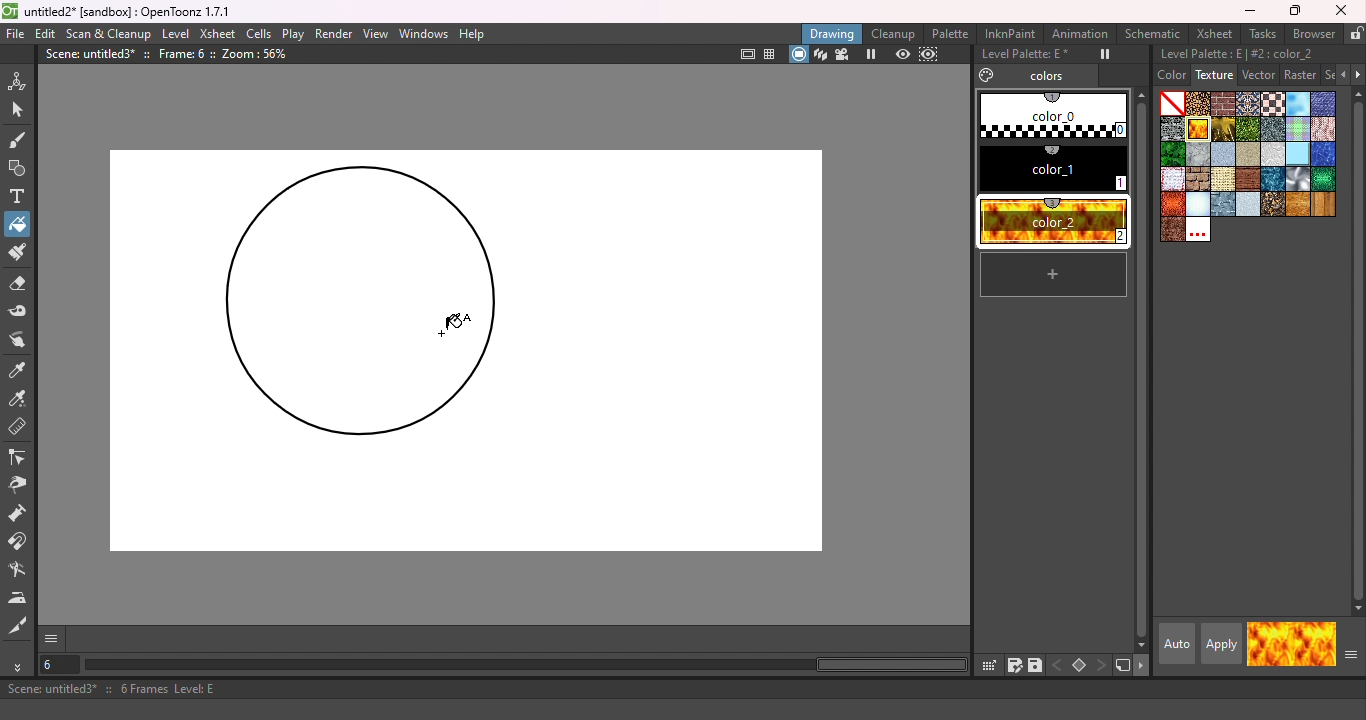 The width and height of the screenshot is (1366, 720). What do you see at coordinates (1249, 129) in the screenshot?
I see `Grass.bmp` at bounding box center [1249, 129].